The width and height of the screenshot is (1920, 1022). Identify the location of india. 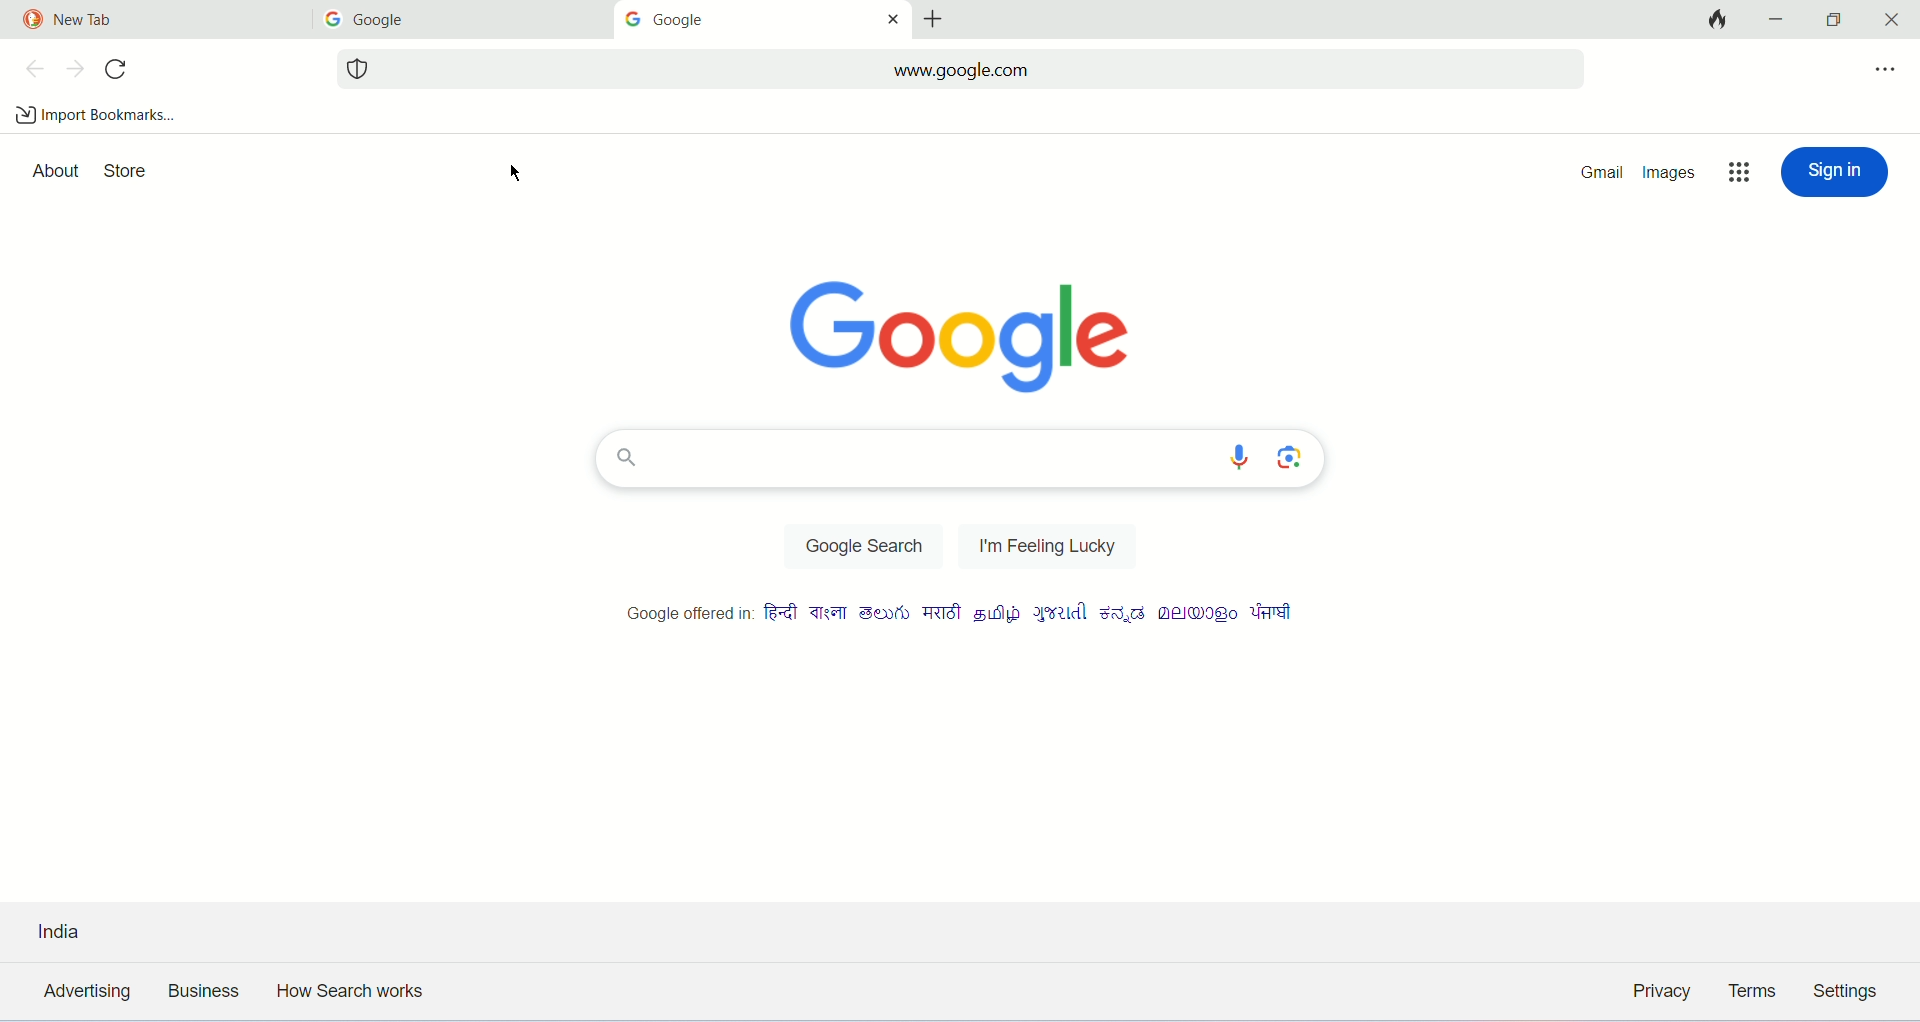
(52, 936).